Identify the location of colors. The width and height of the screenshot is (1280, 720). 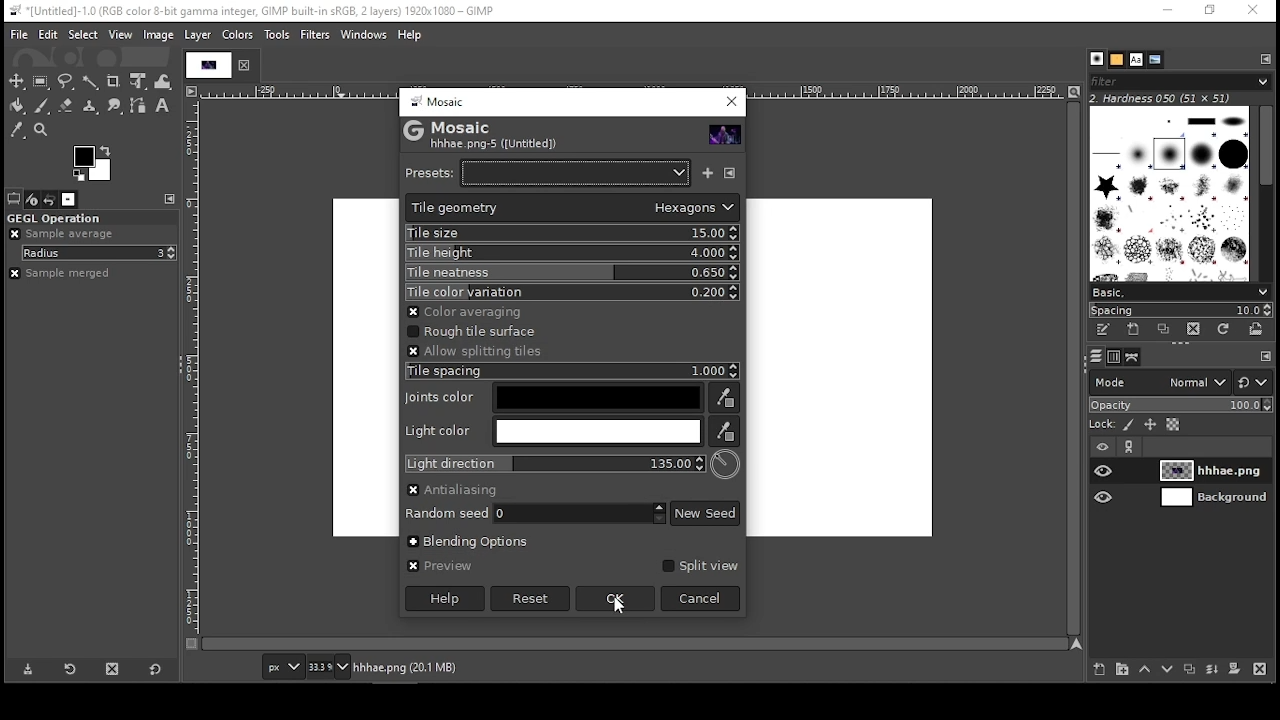
(237, 35).